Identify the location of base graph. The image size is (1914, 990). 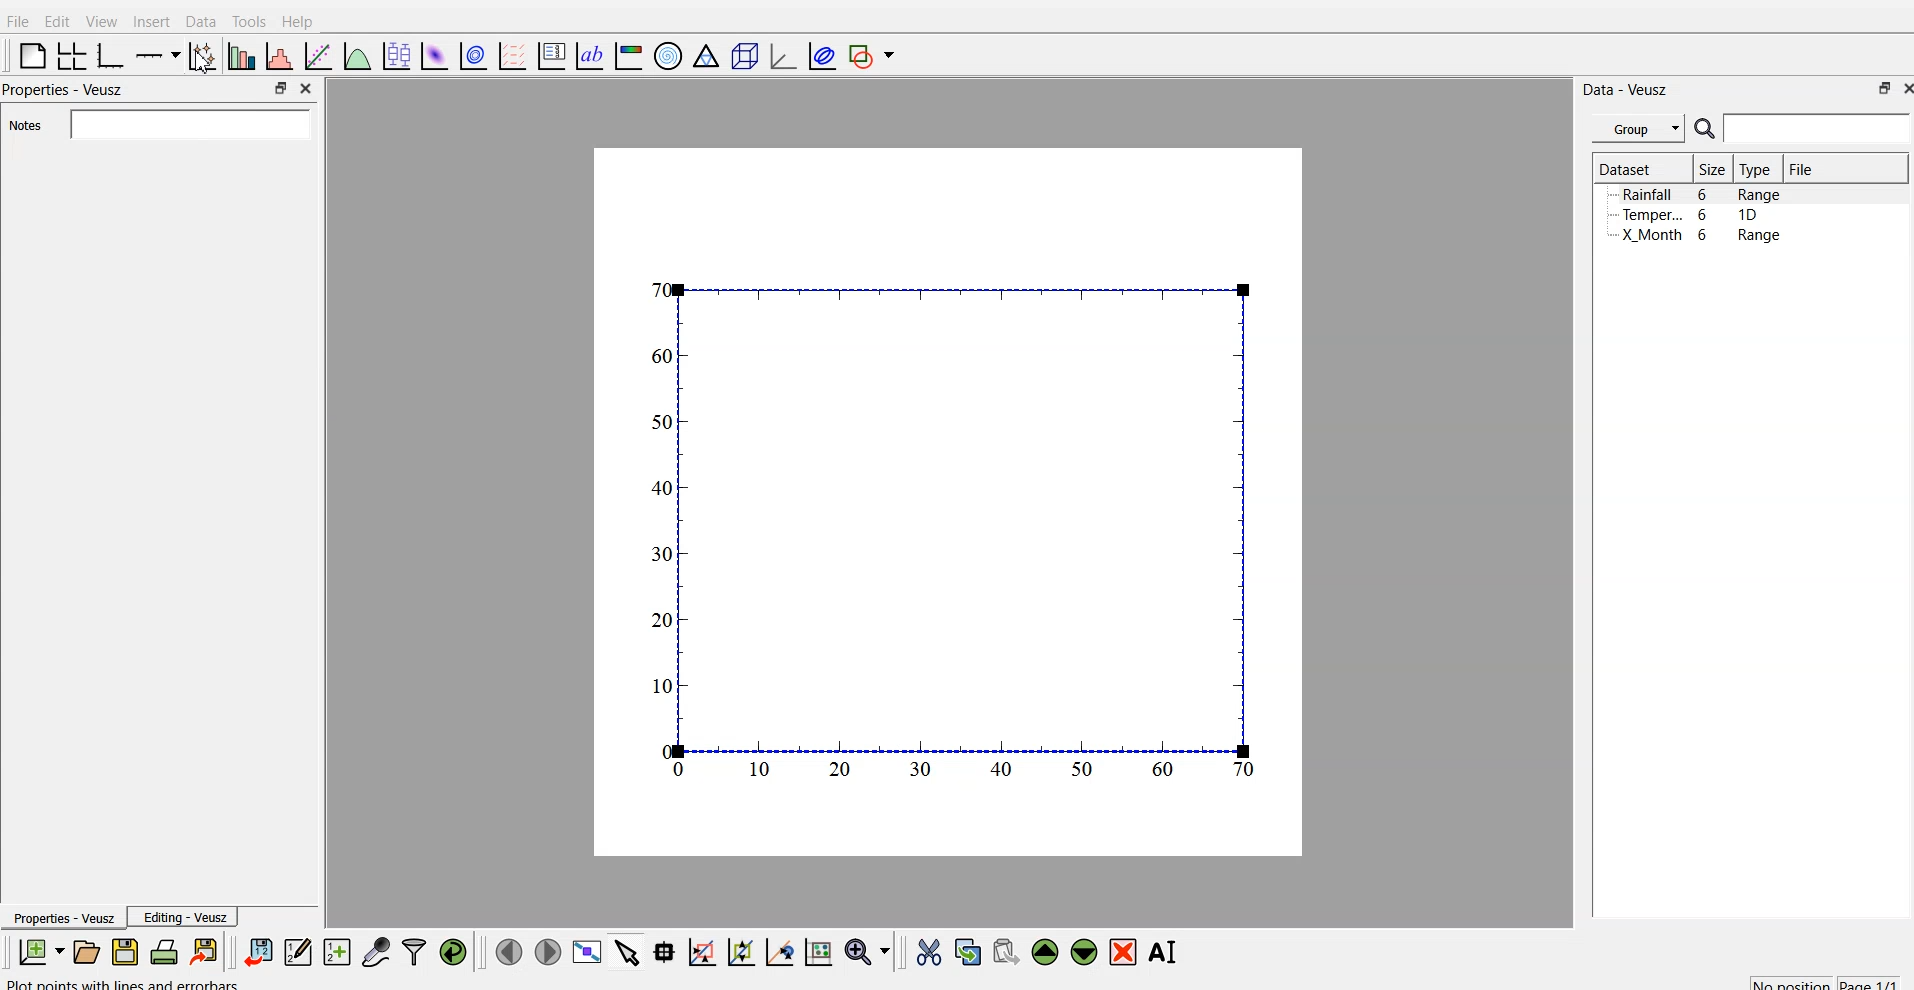
(111, 55).